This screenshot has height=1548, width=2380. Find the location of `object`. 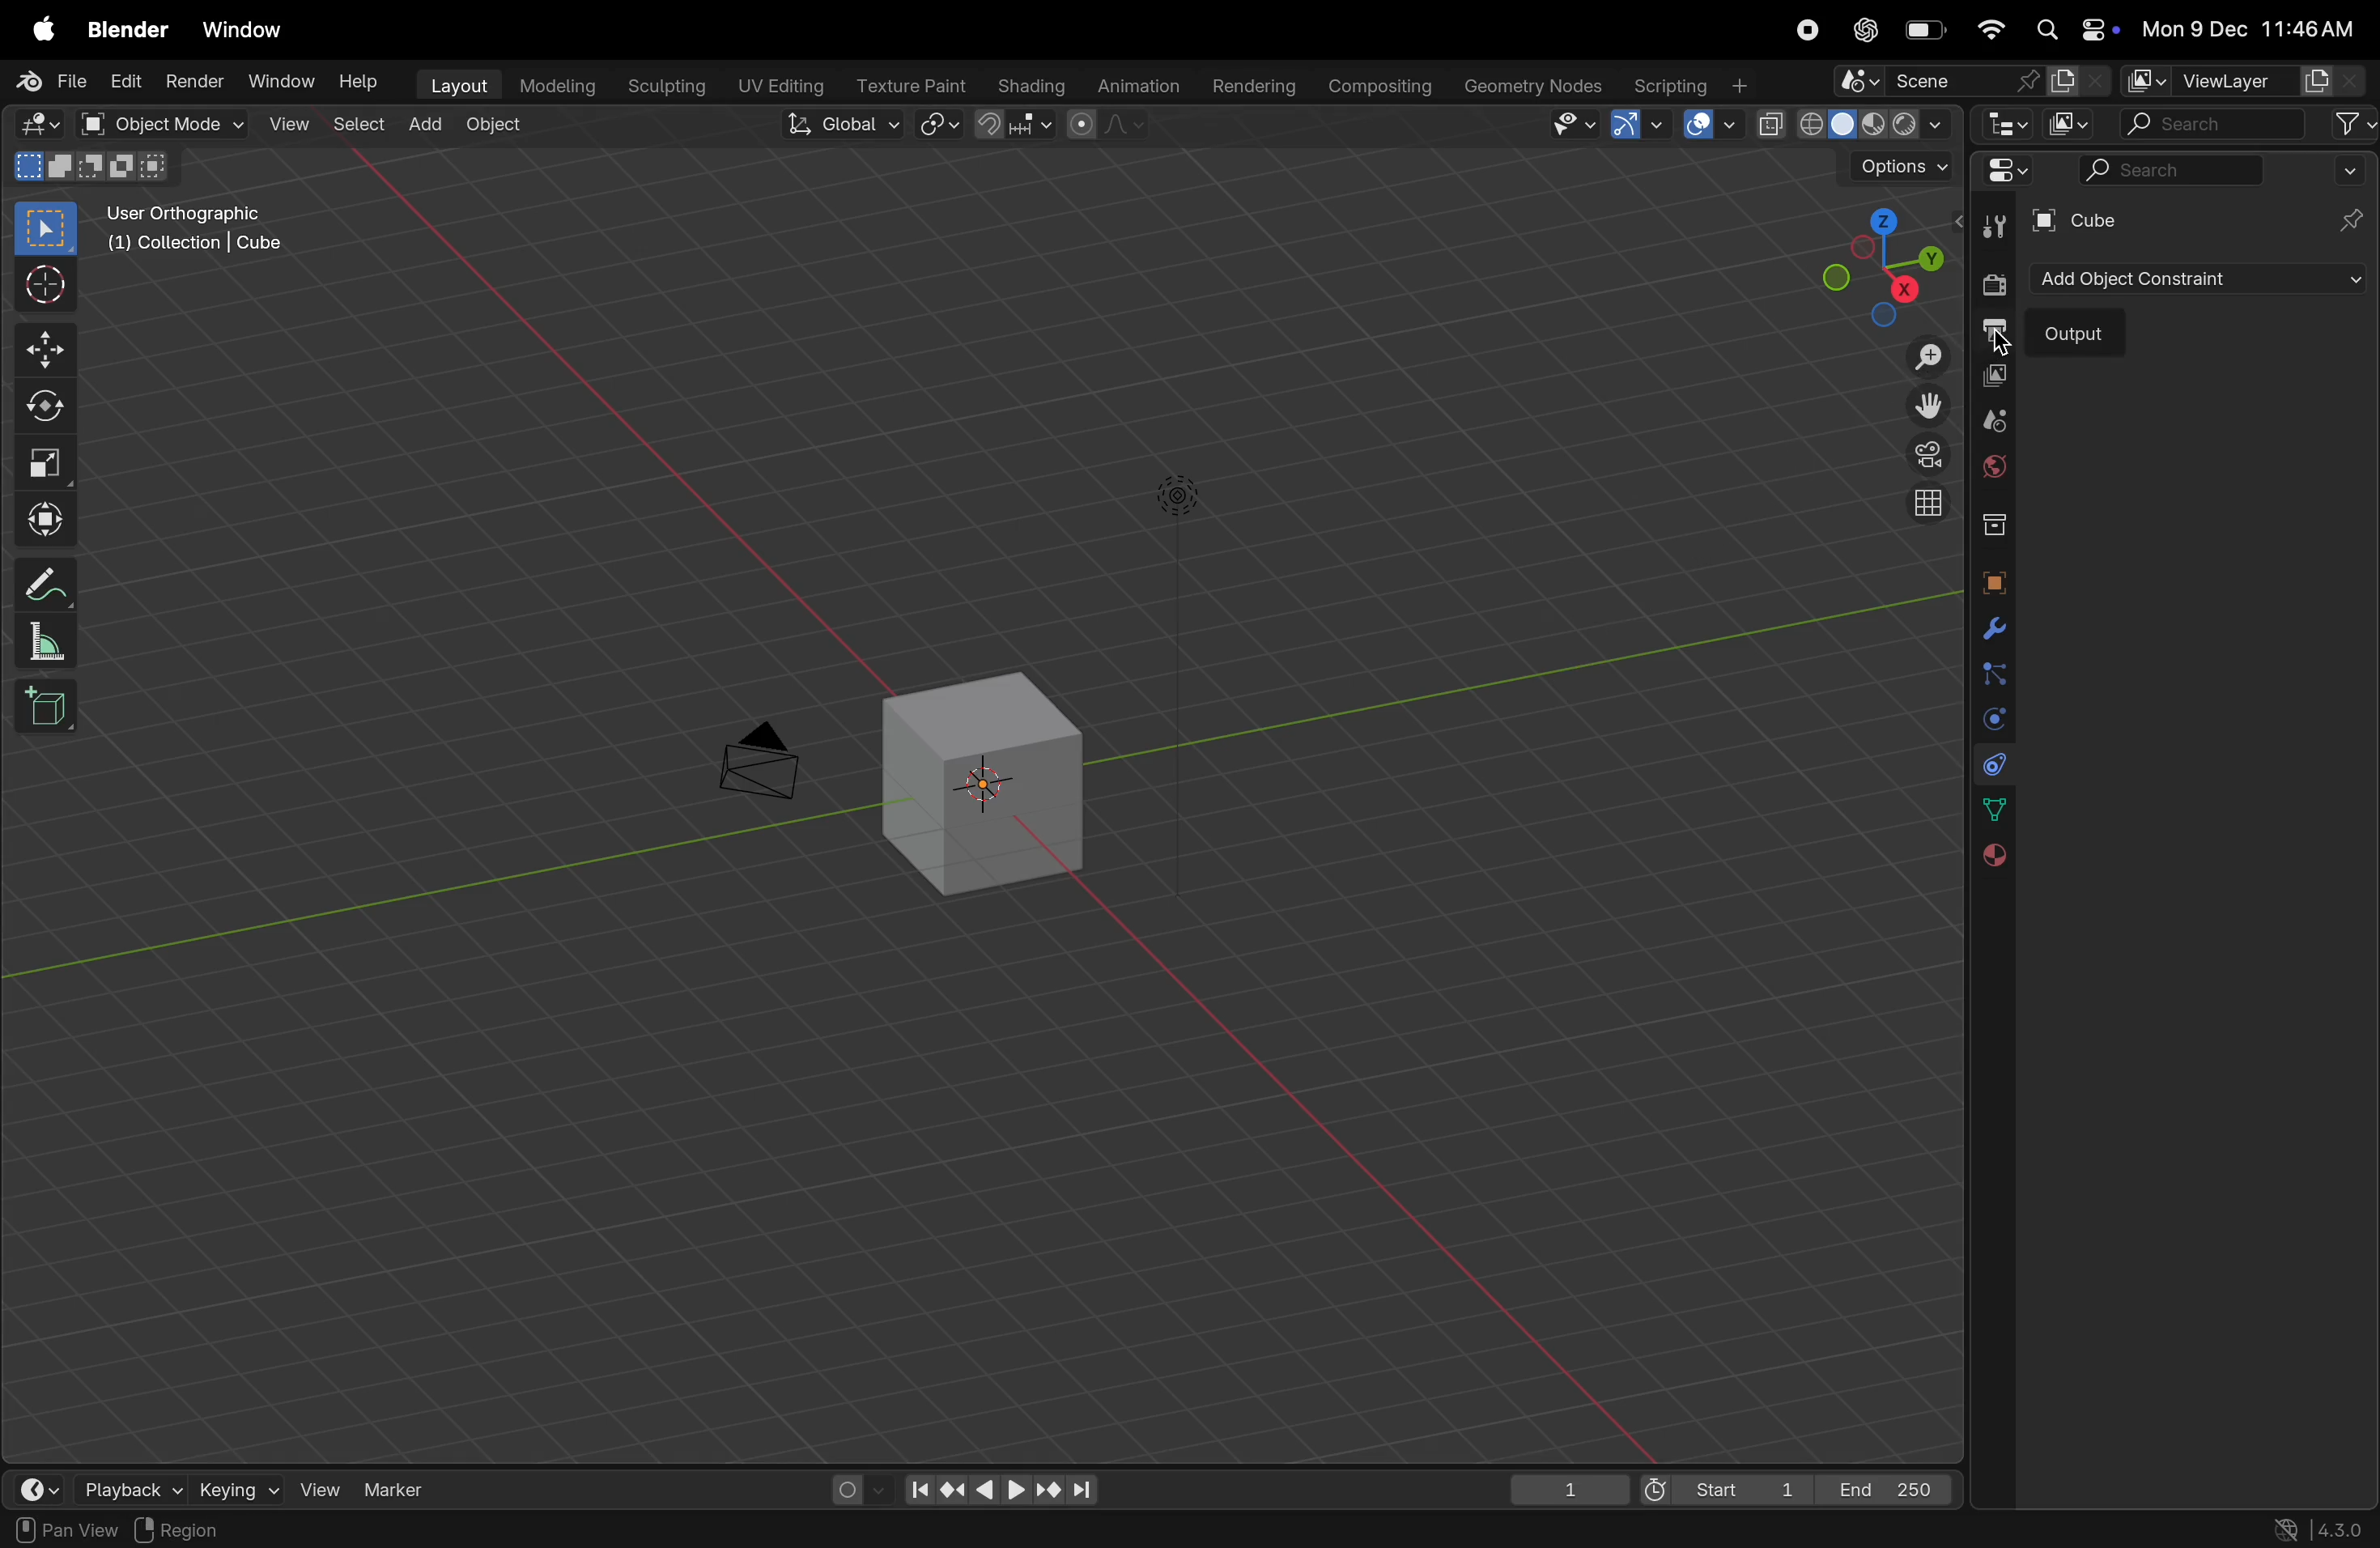

object is located at coordinates (1991, 582).